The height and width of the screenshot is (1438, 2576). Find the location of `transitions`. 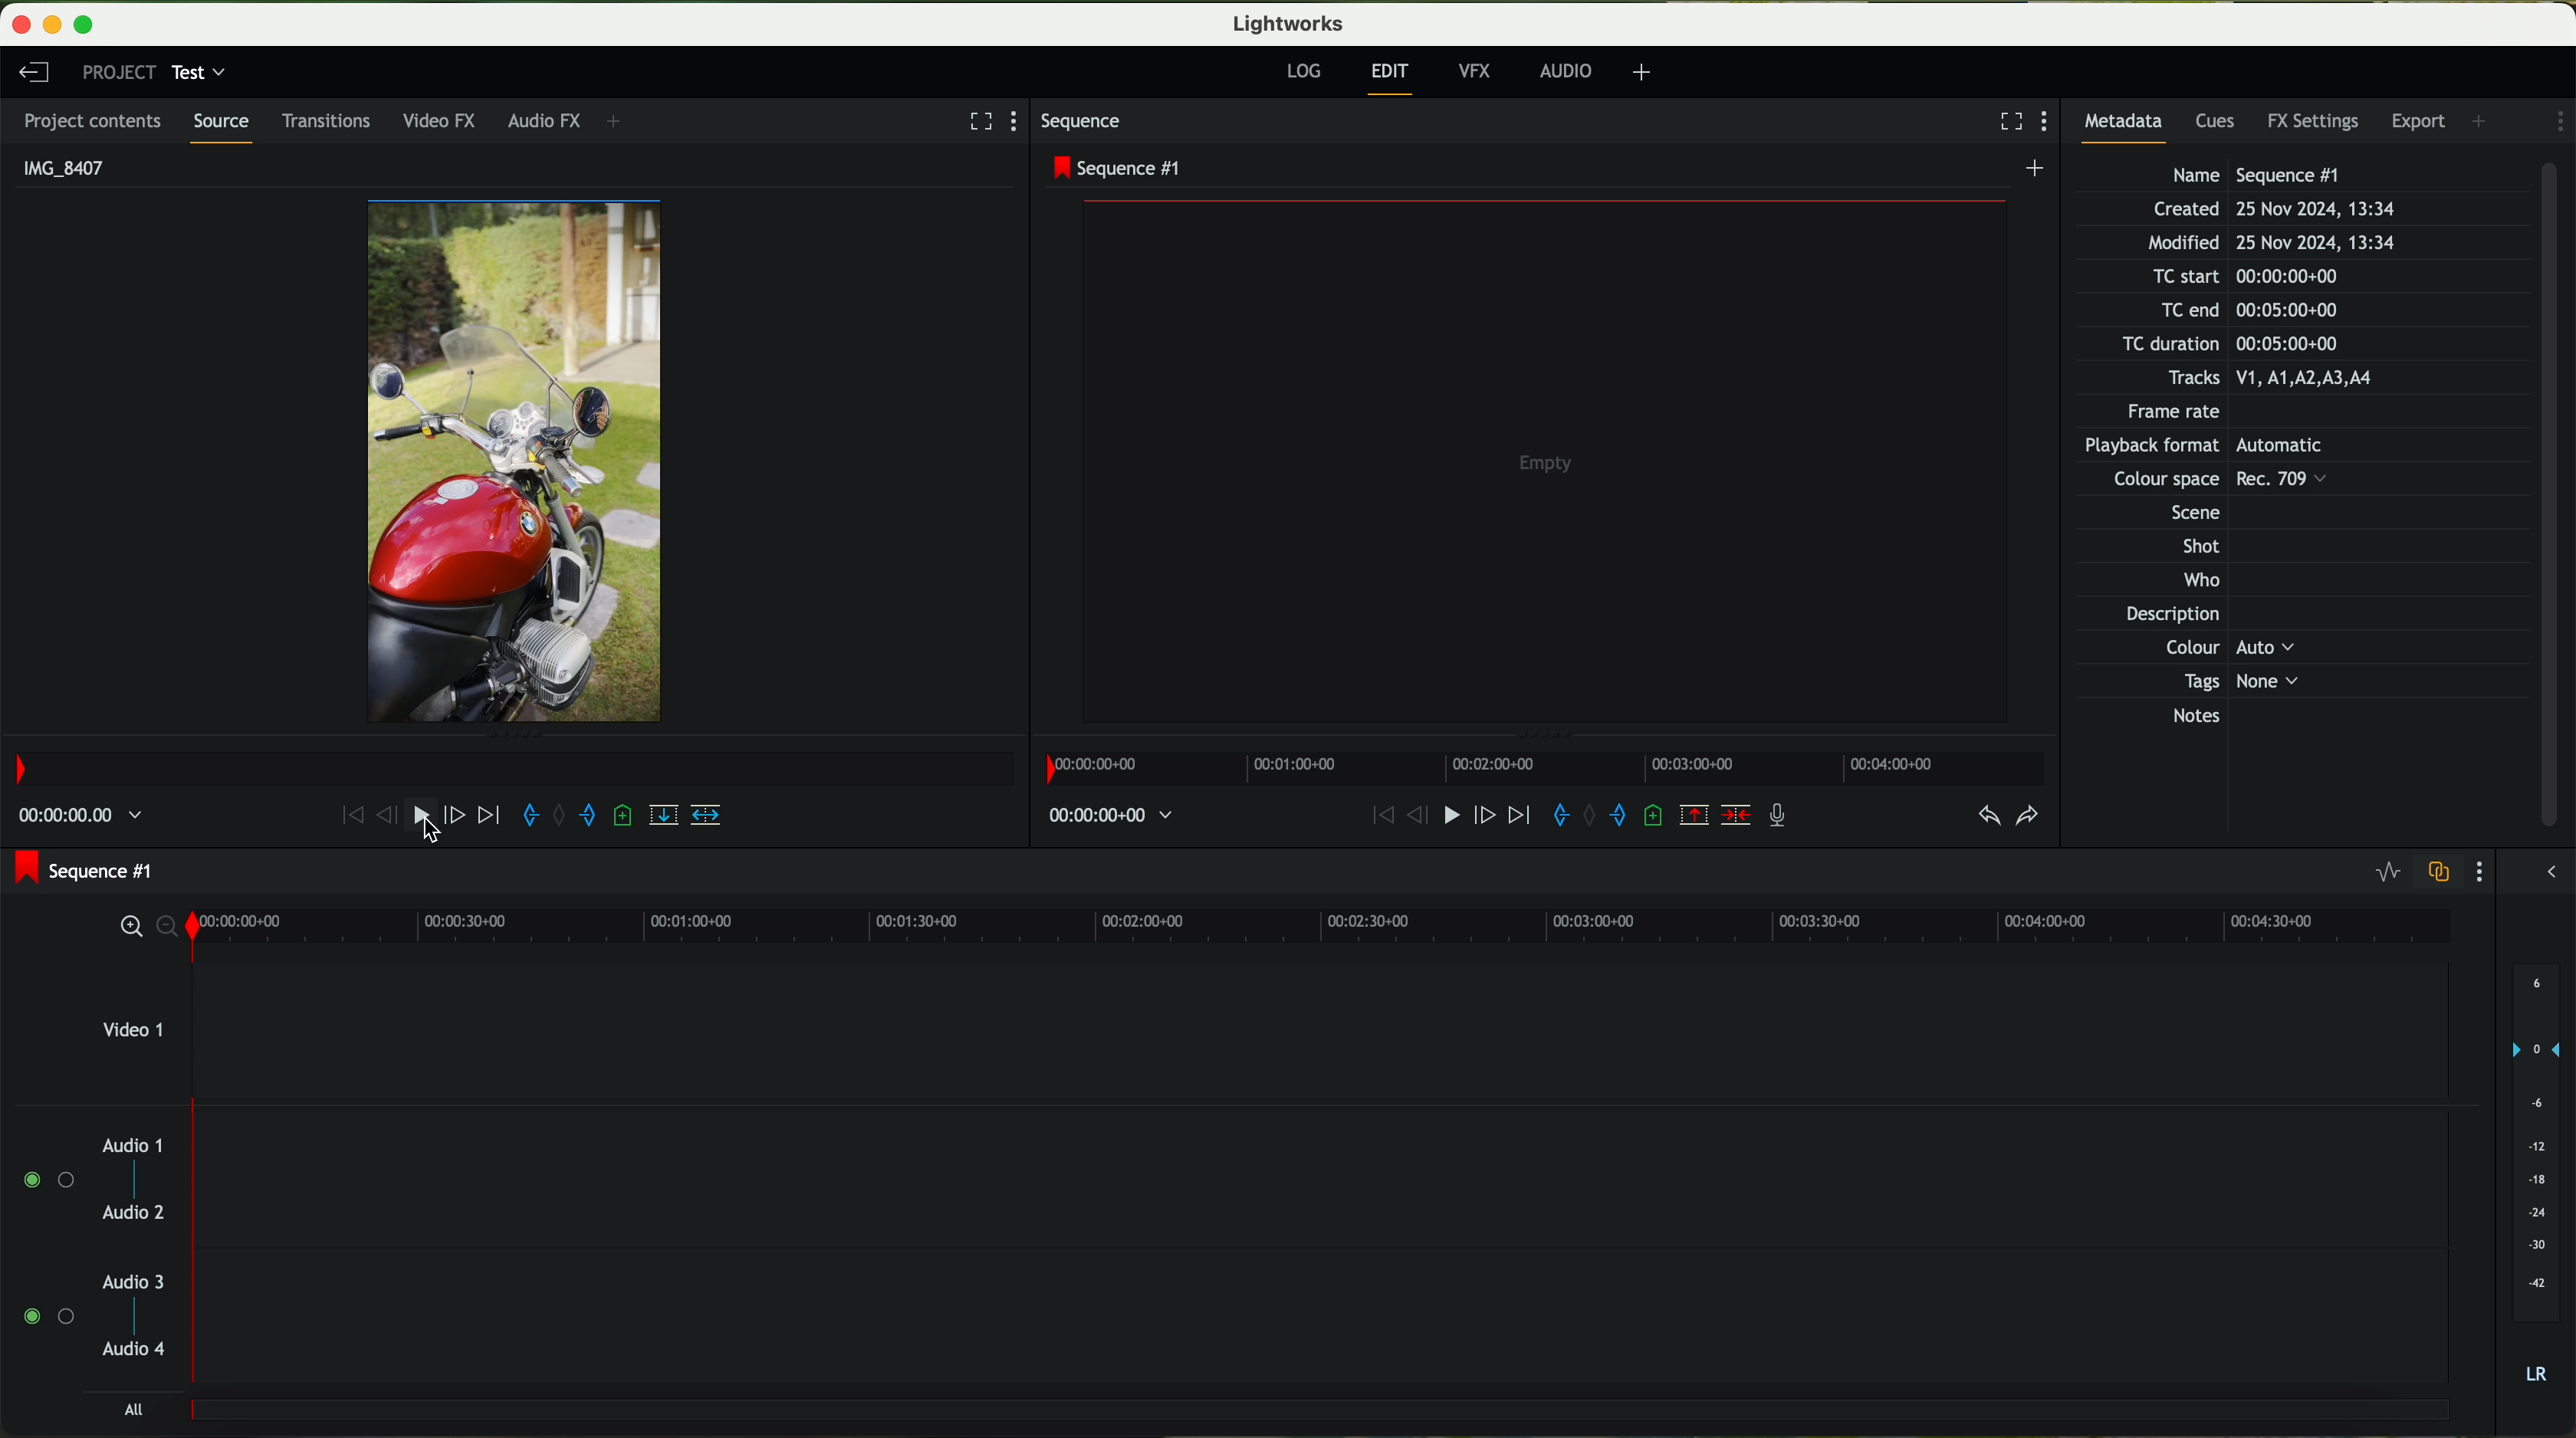

transitions is located at coordinates (331, 120).